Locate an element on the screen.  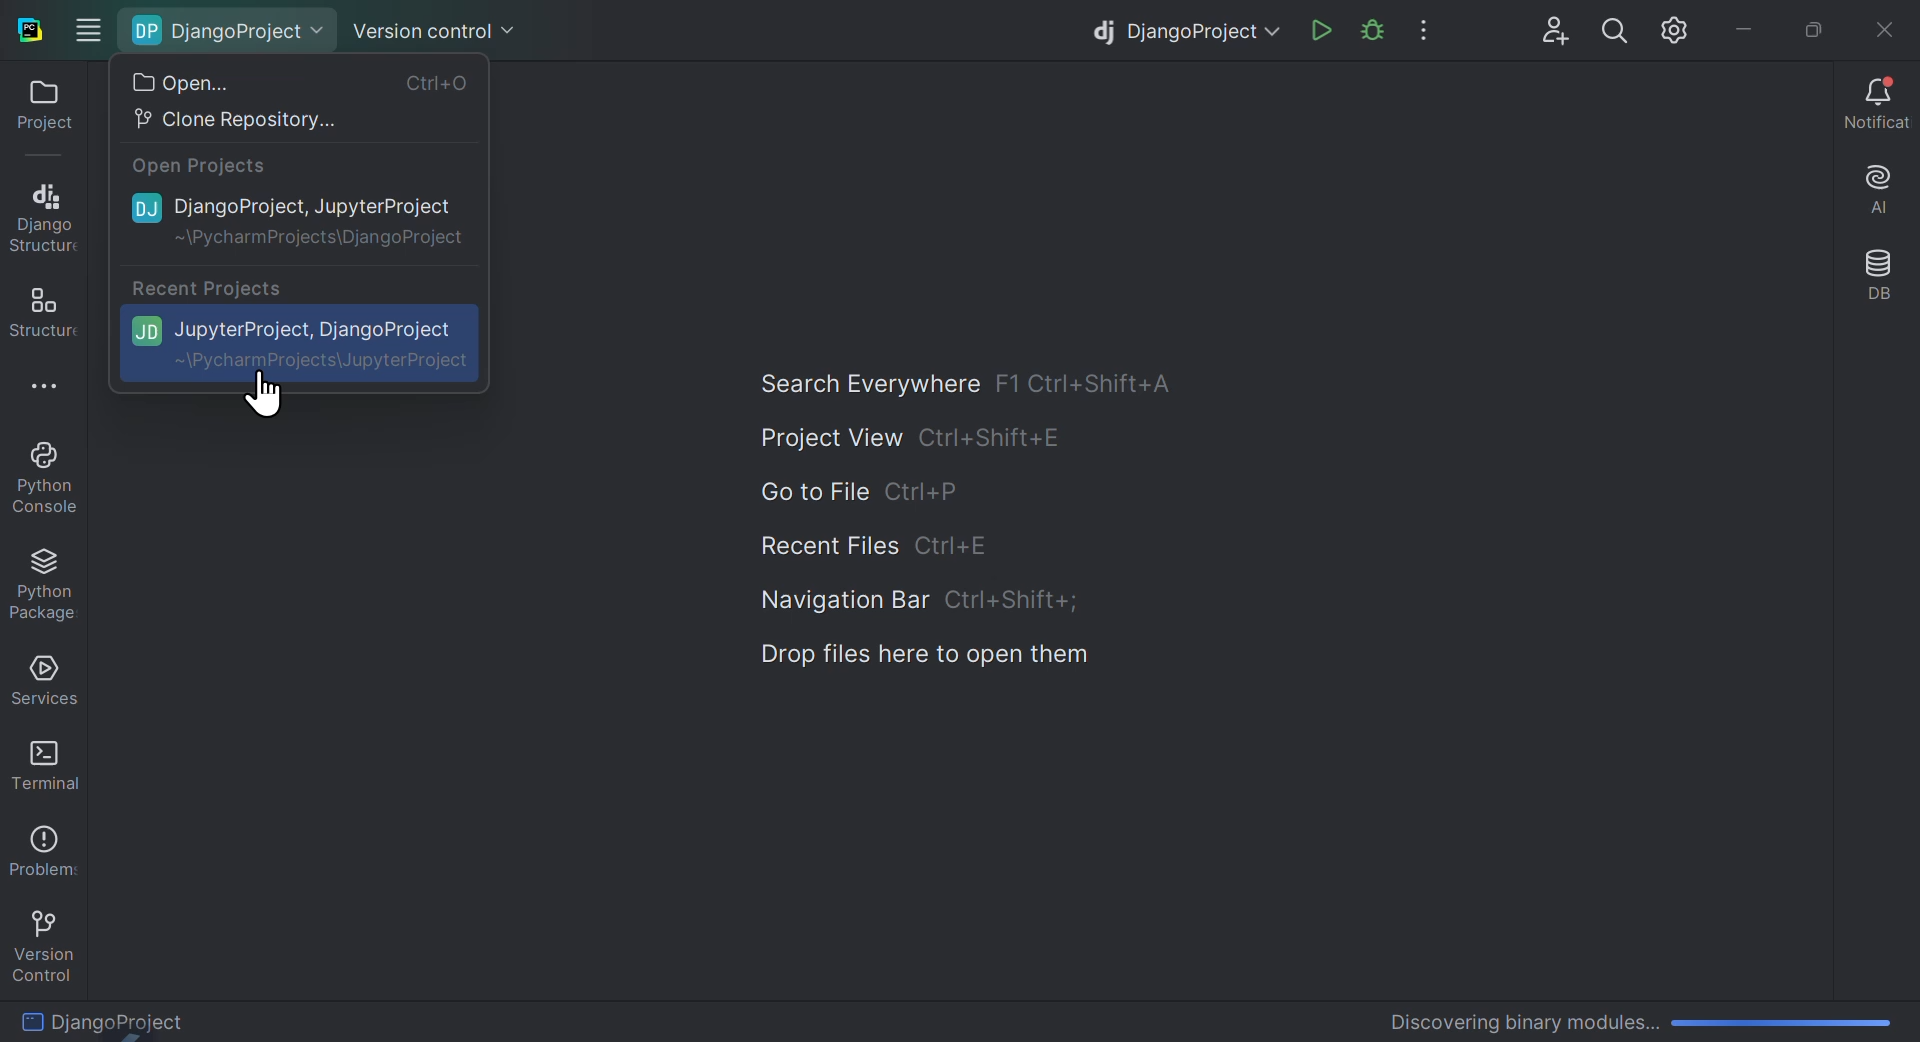
Django project is located at coordinates (225, 27).